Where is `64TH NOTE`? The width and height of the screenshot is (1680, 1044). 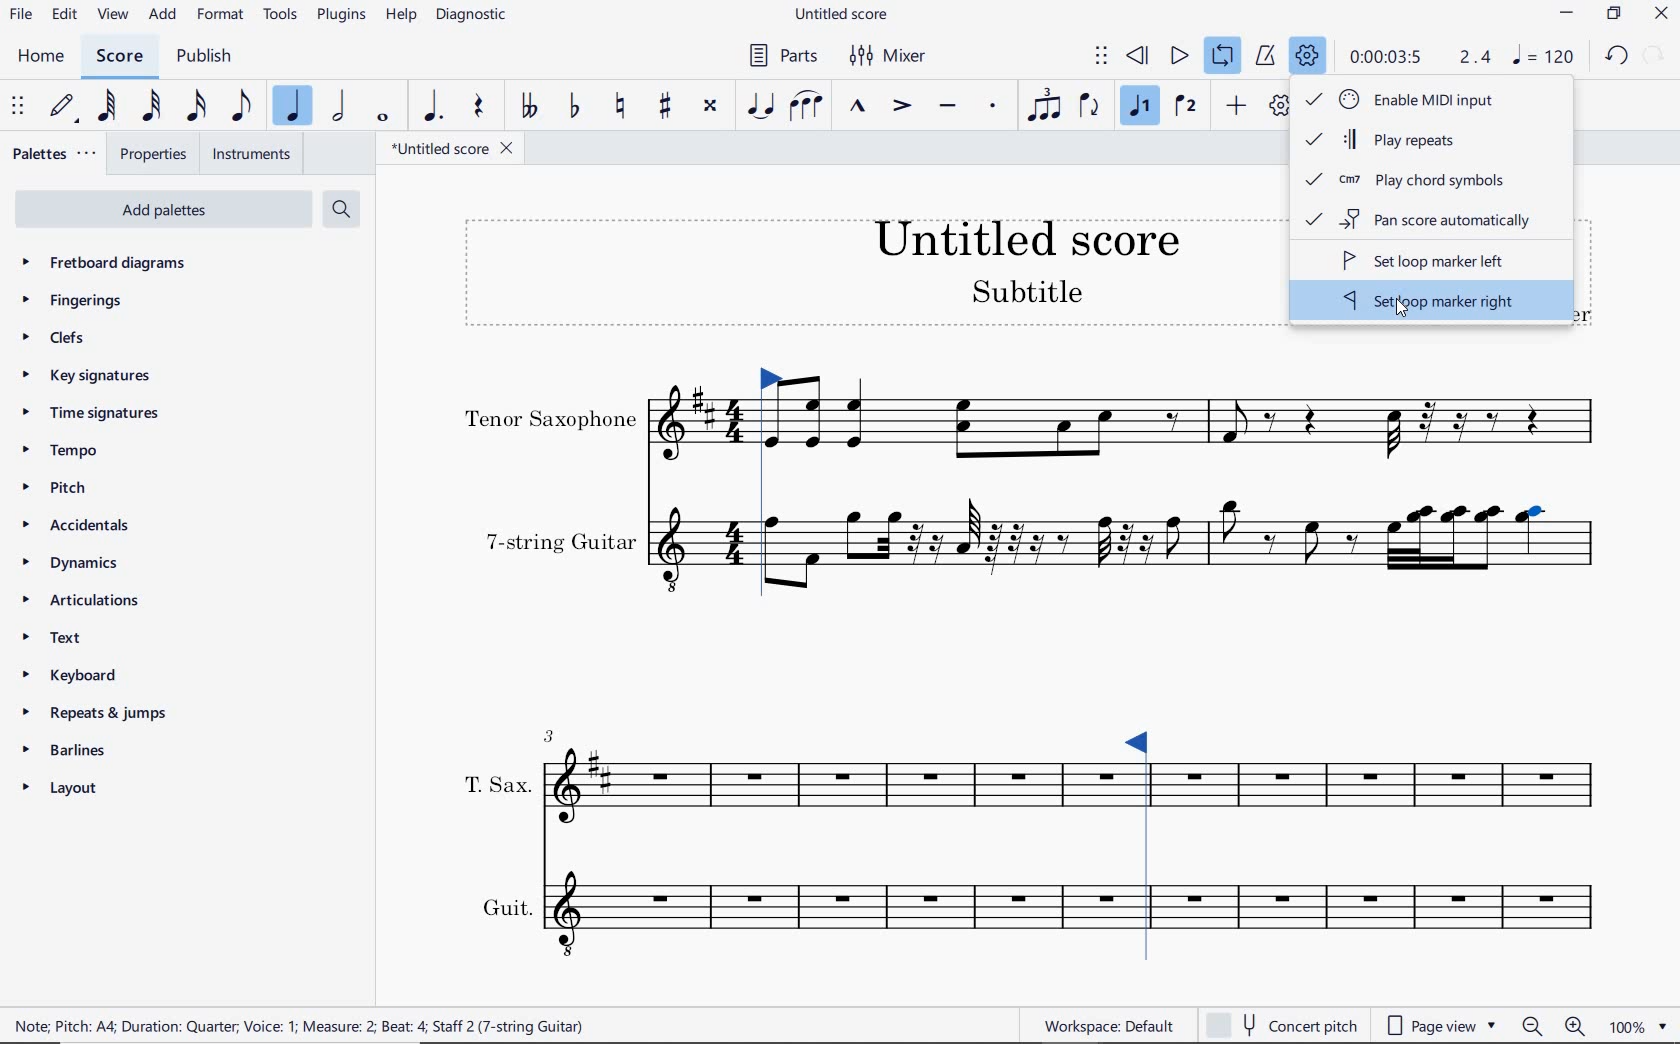
64TH NOTE is located at coordinates (106, 105).